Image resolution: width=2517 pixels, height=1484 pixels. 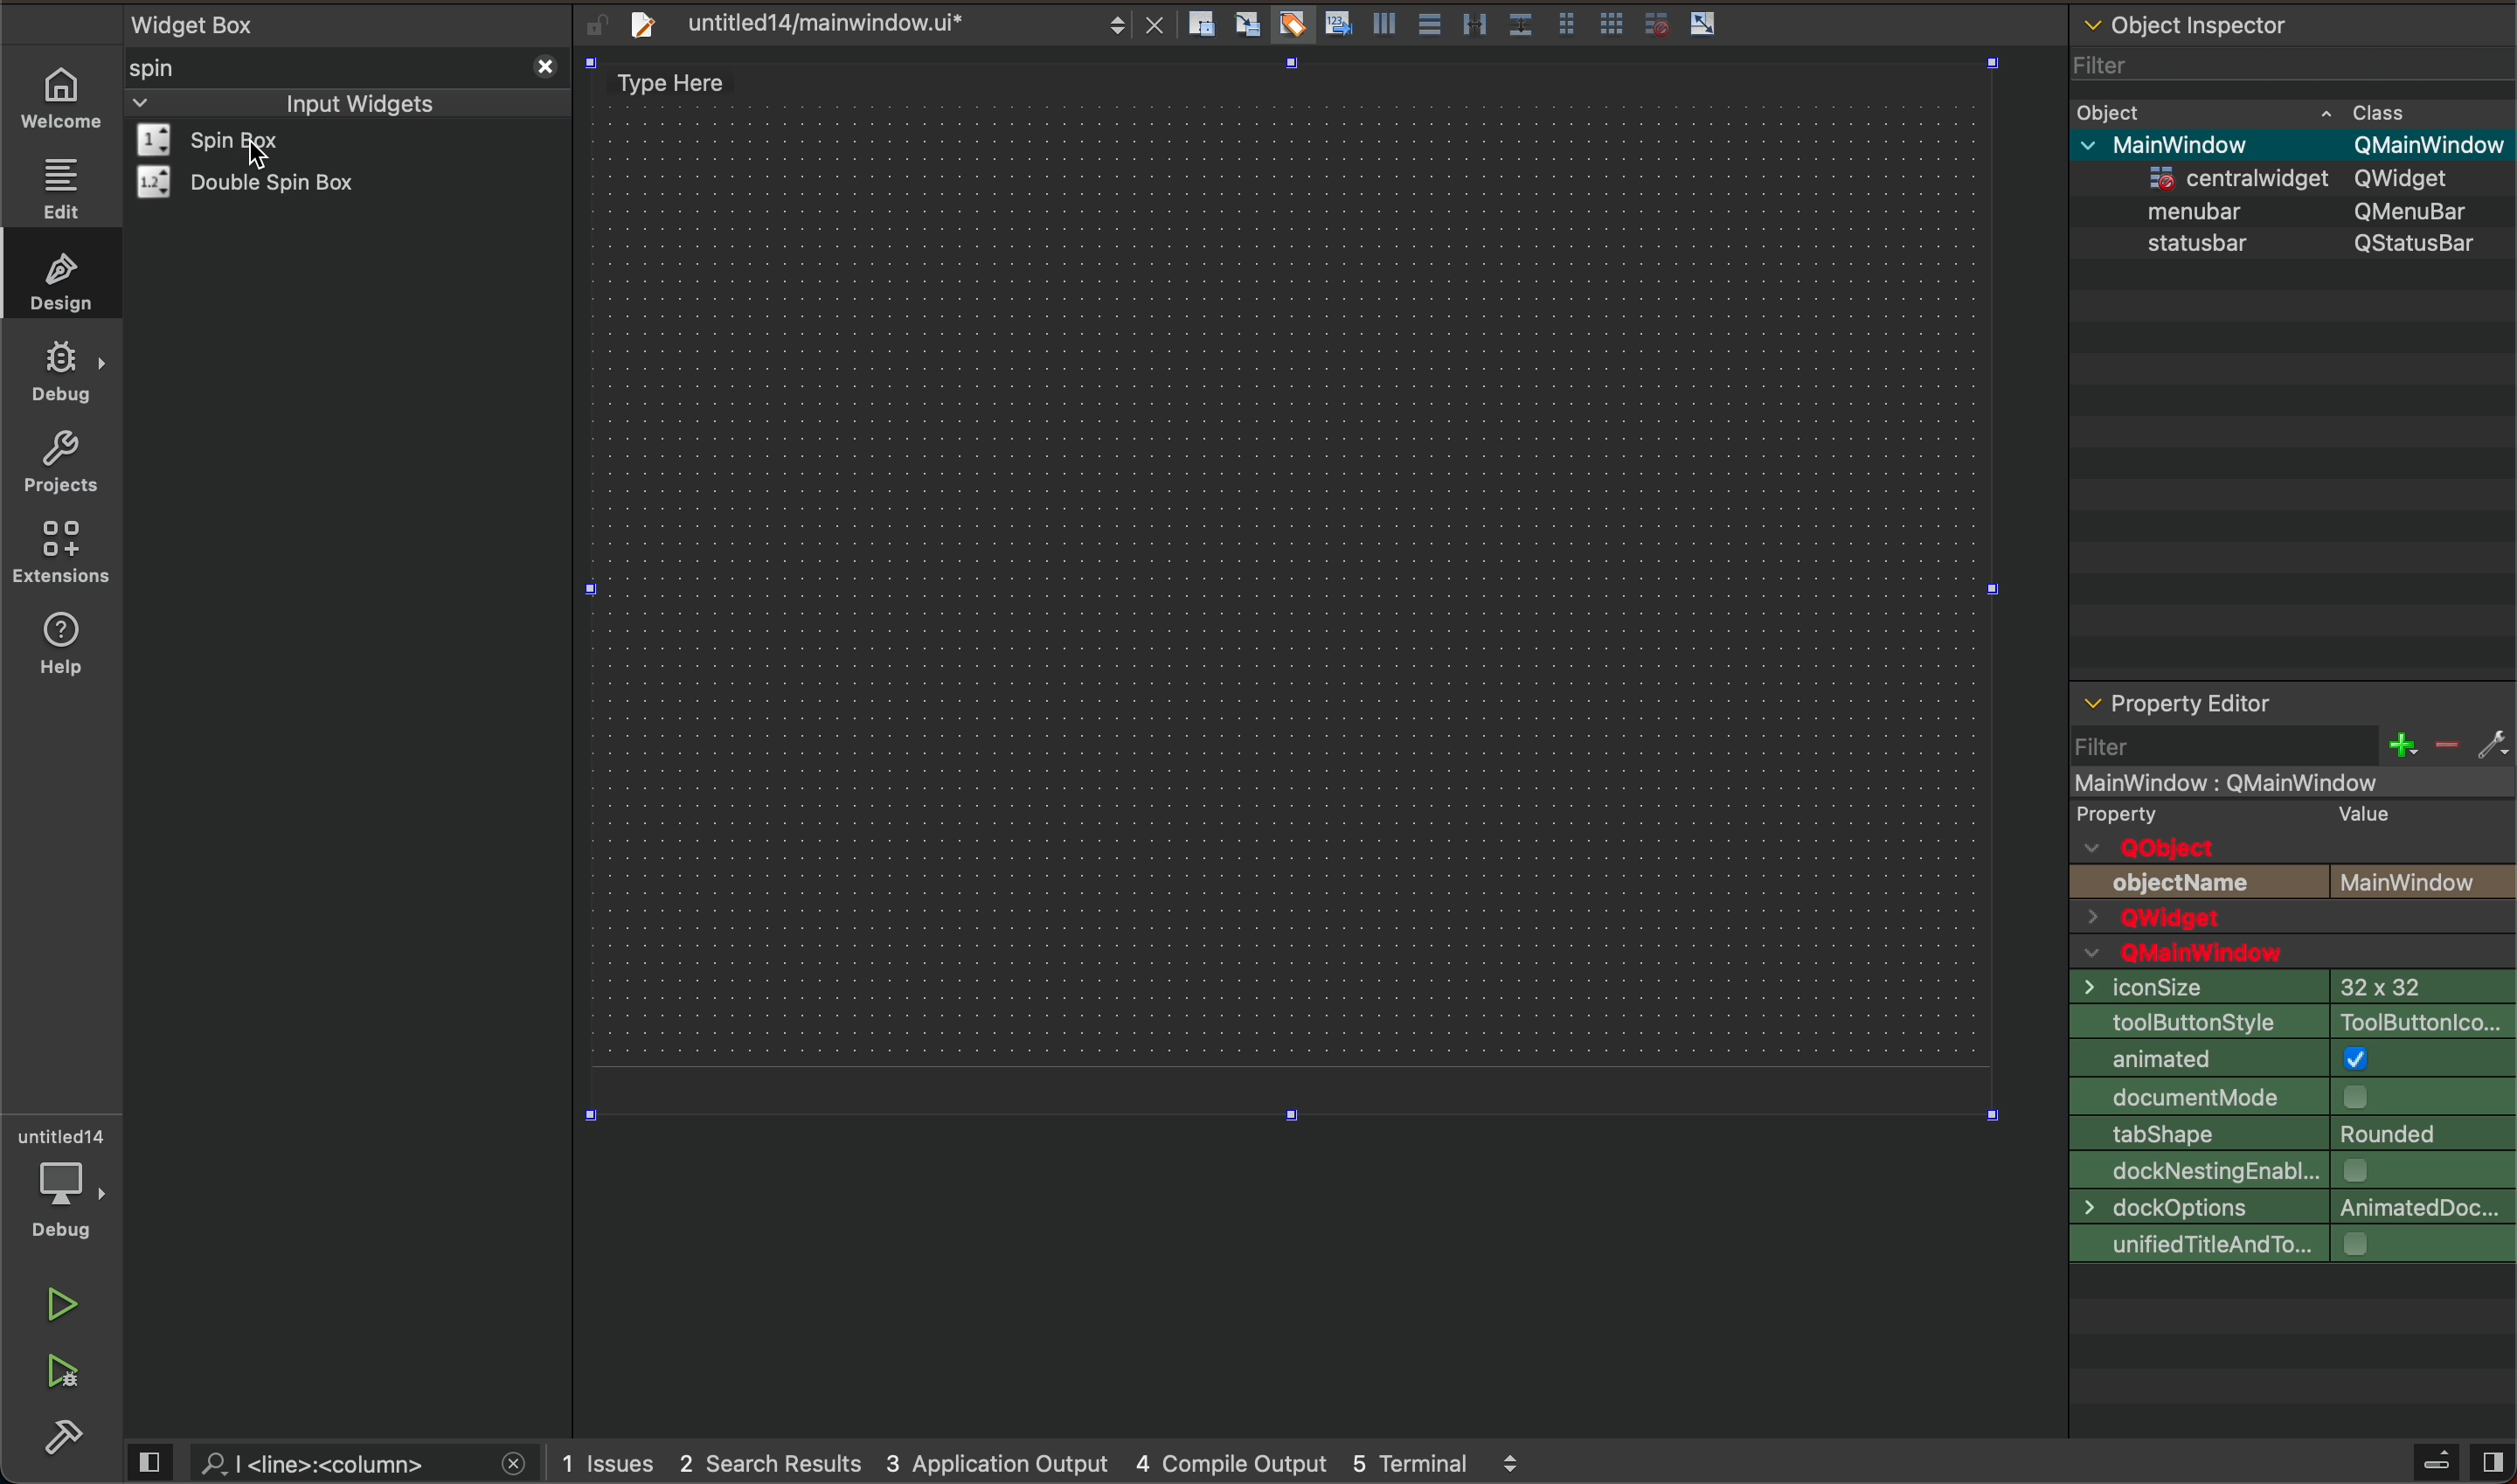 What do you see at coordinates (2142, 813) in the screenshot?
I see `text` at bounding box center [2142, 813].